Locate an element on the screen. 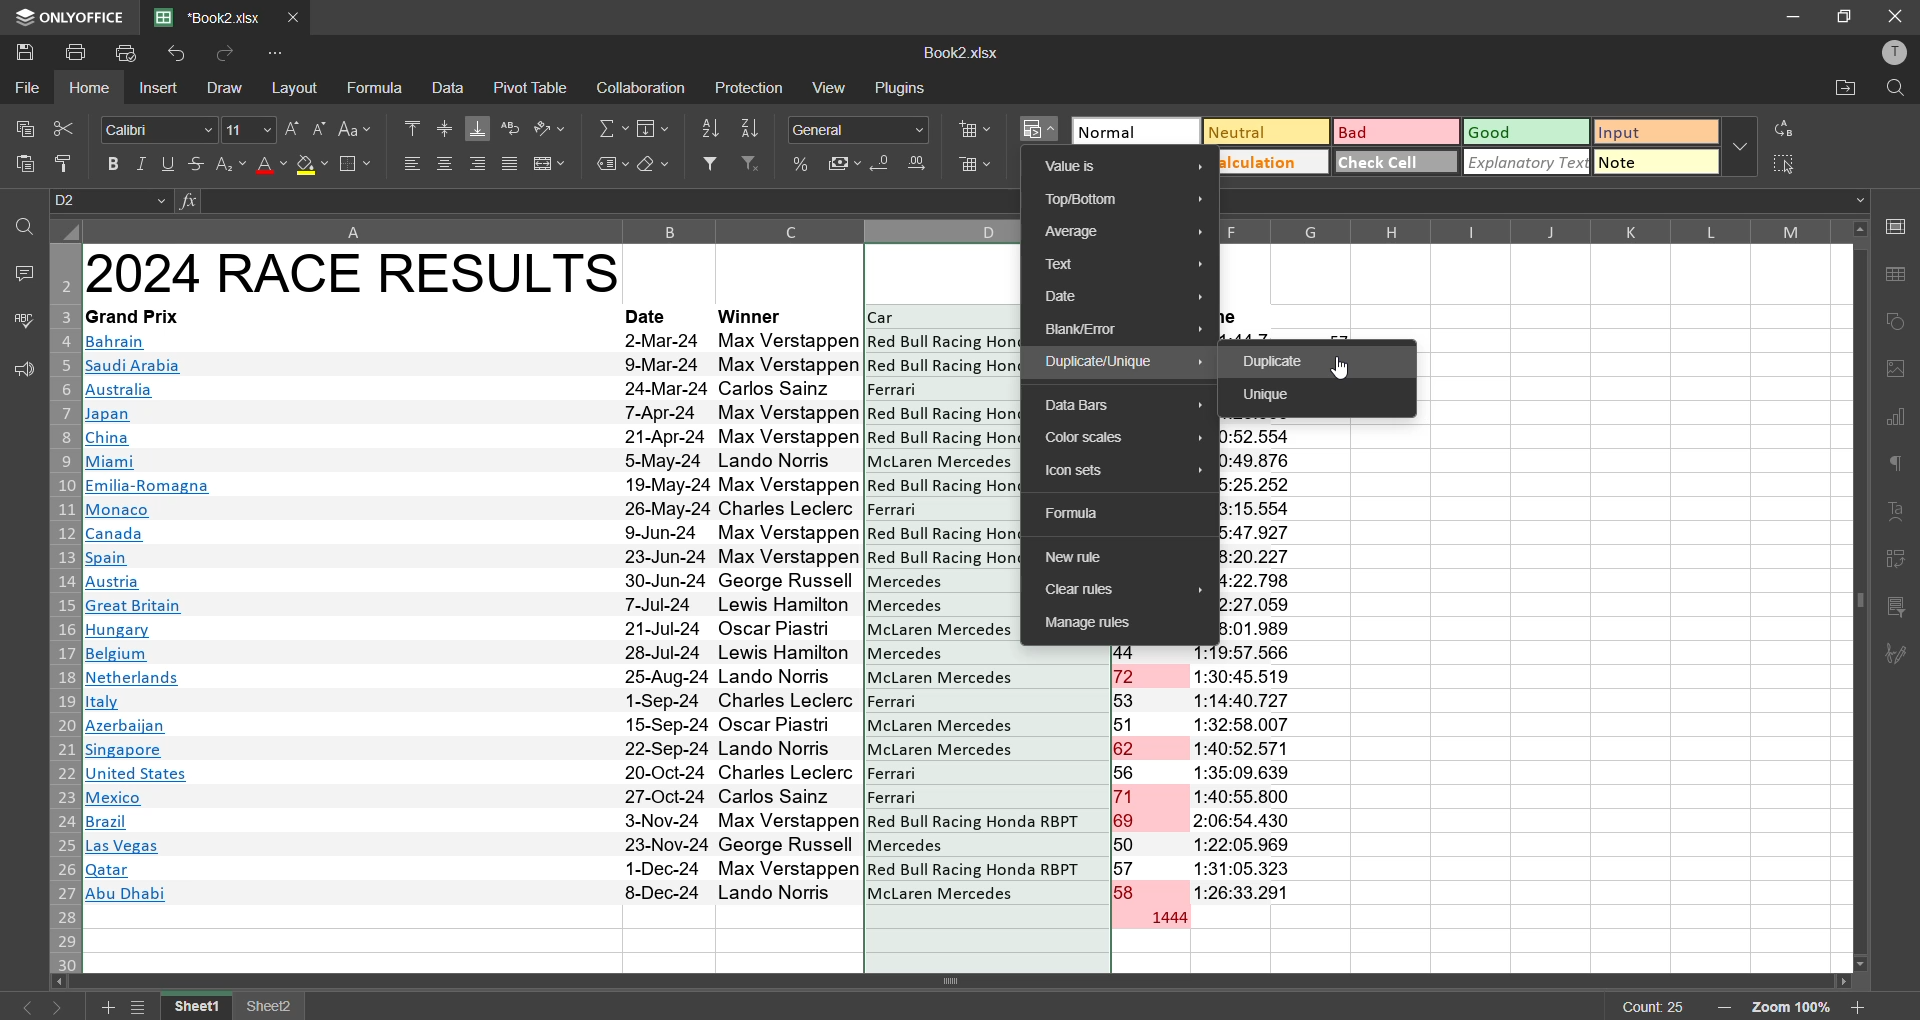 This screenshot has width=1920, height=1020. scrollbar is located at coordinates (958, 982).